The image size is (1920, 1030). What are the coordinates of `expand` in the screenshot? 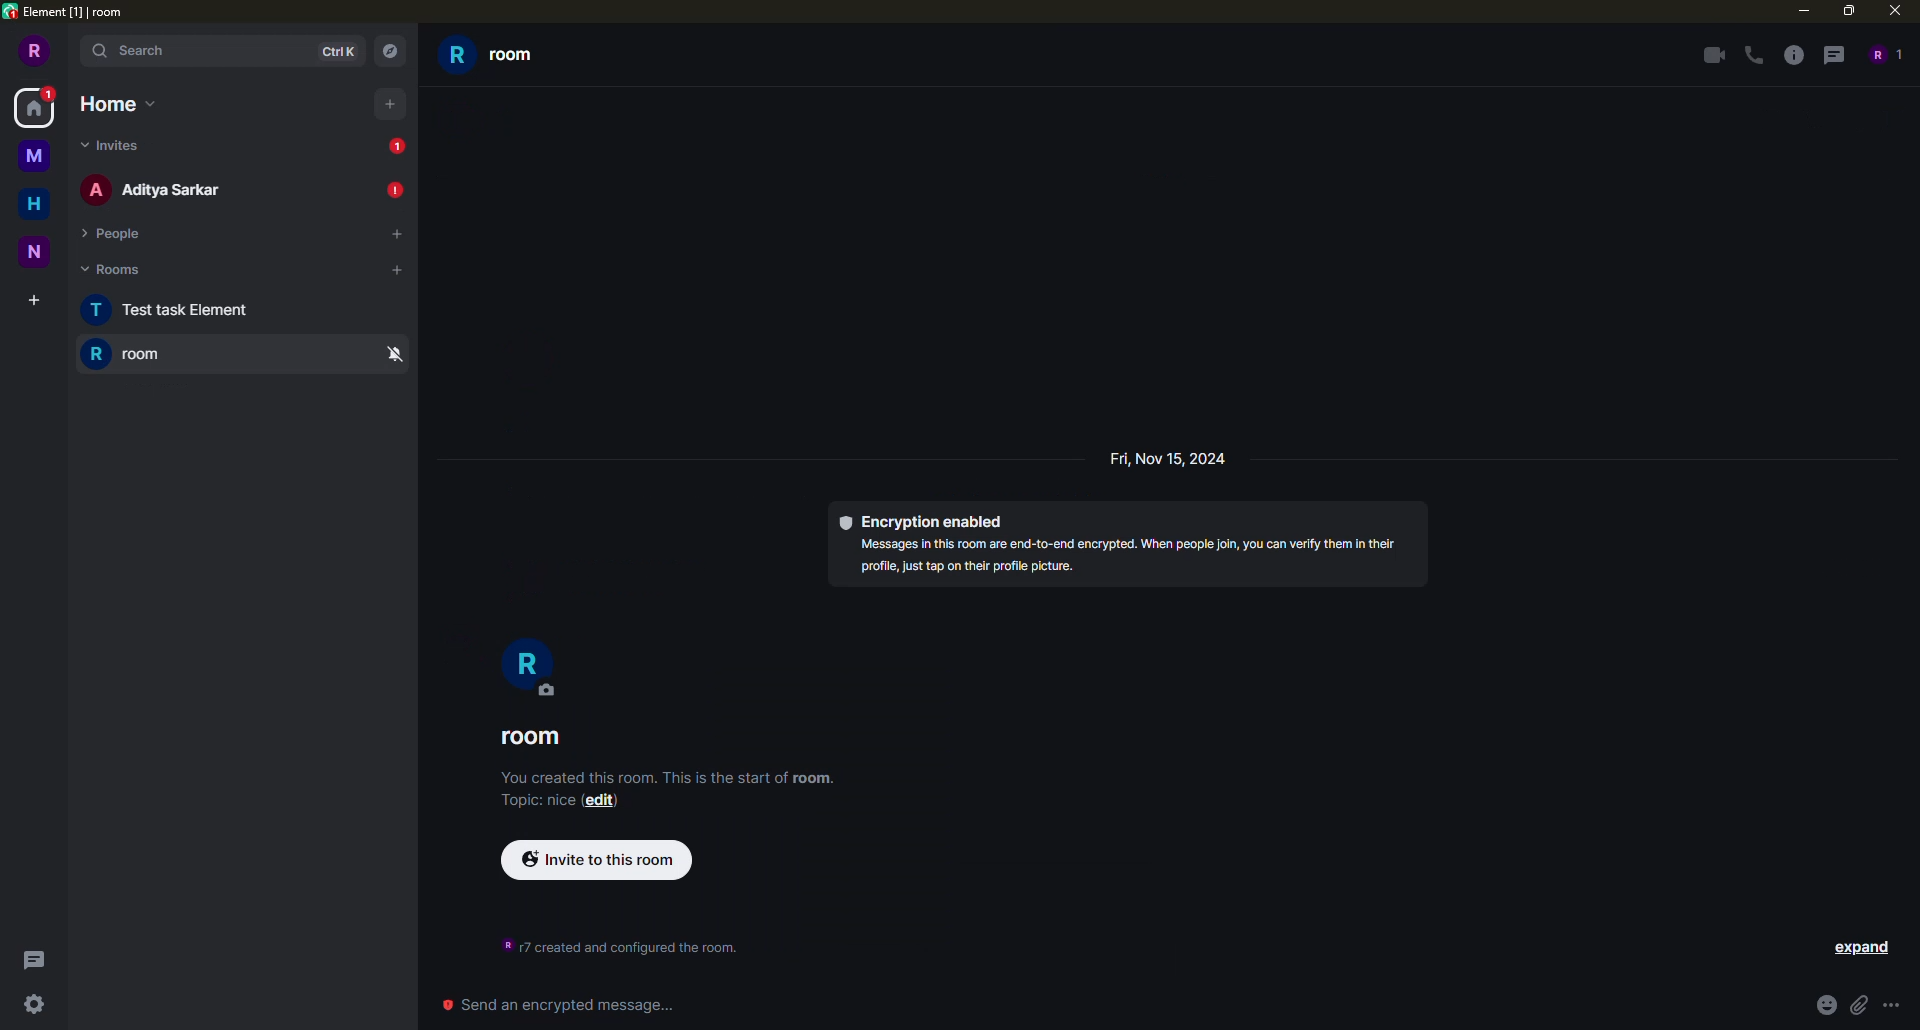 It's located at (1864, 950).